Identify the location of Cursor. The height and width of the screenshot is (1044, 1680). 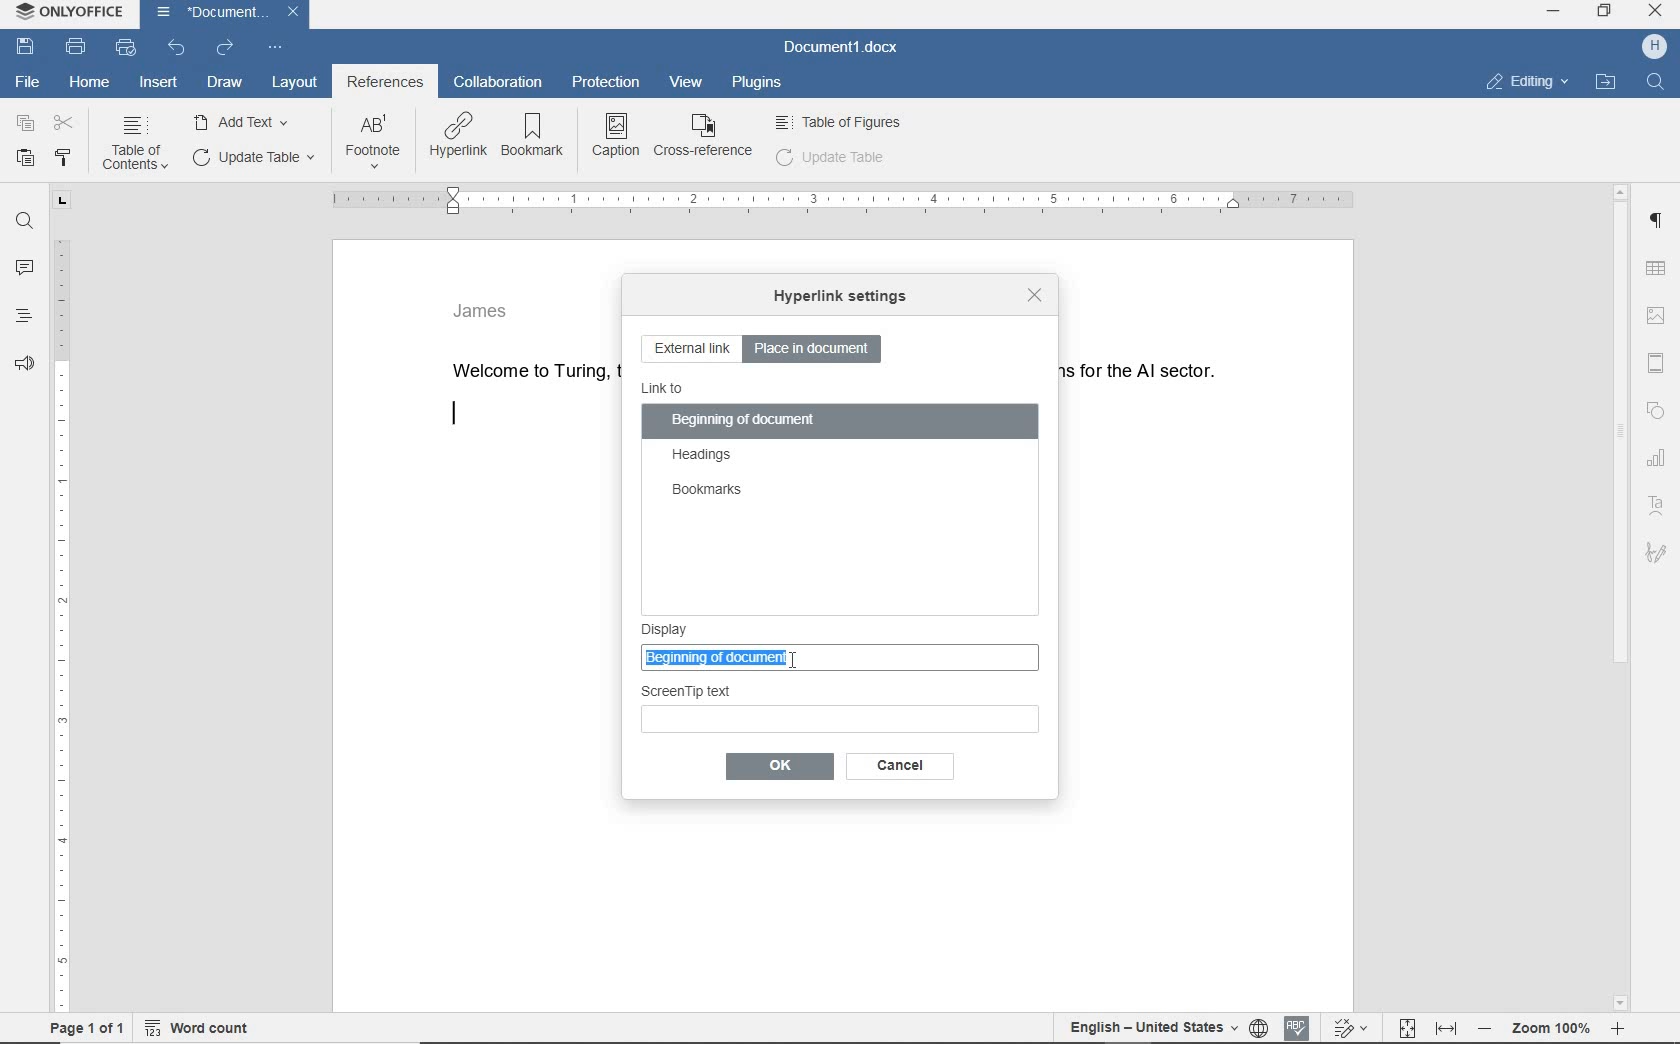
(806, 659).